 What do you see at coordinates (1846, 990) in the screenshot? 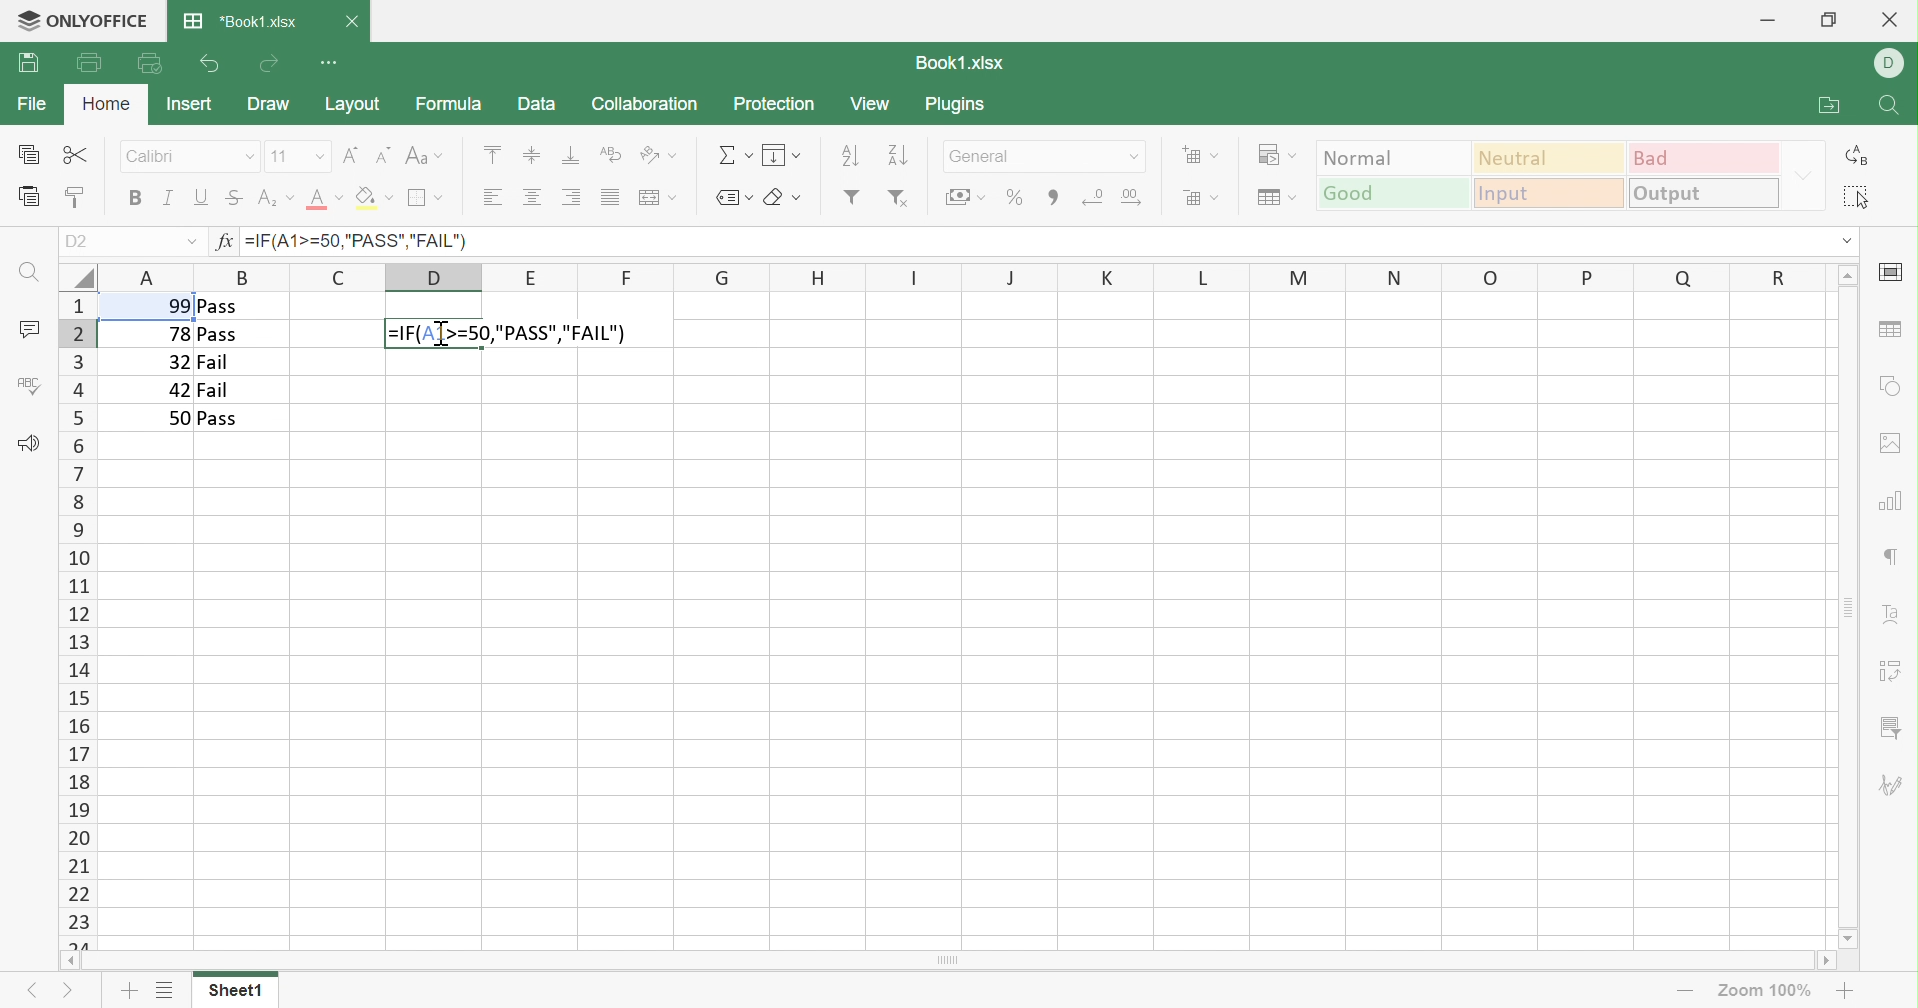
I see `Zoom in` at bounding box center [1846, 990].